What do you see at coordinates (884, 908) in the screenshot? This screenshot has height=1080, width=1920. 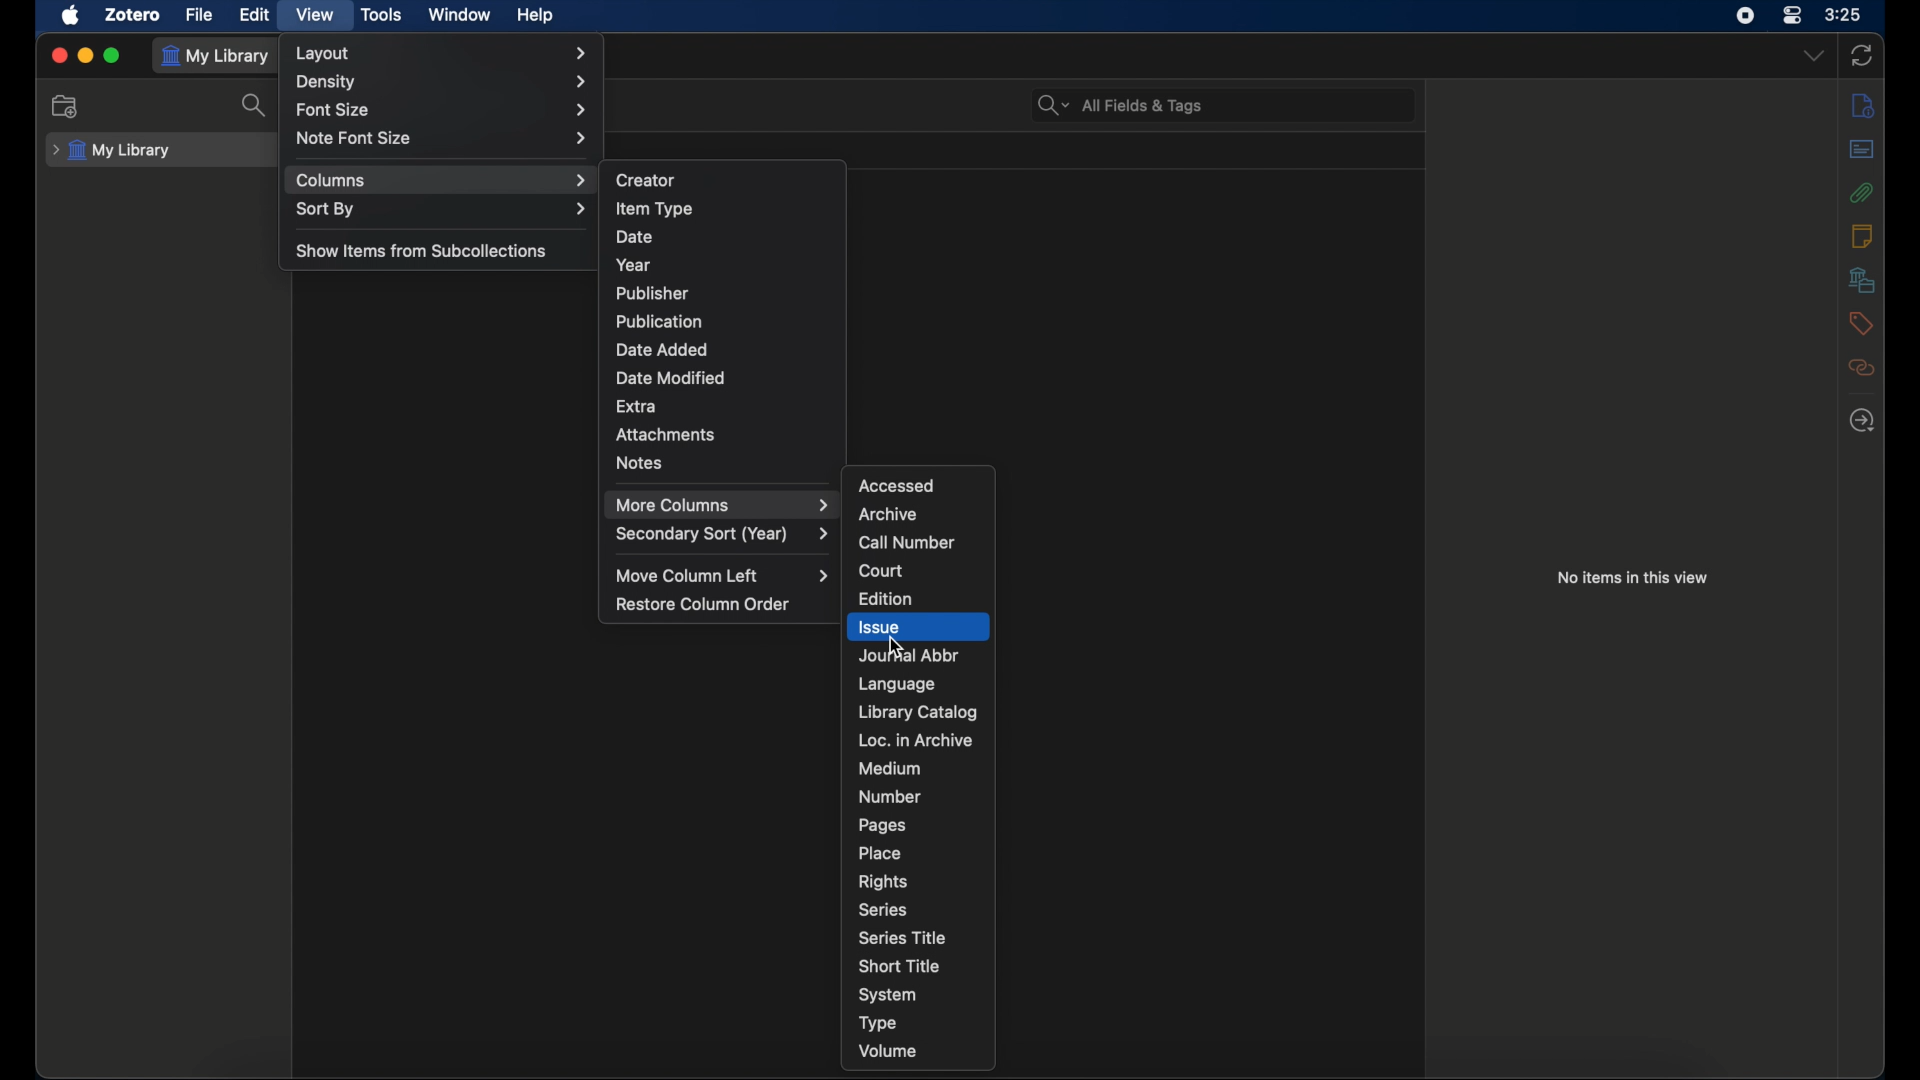 I see `series` at bounding box center [884, 908].